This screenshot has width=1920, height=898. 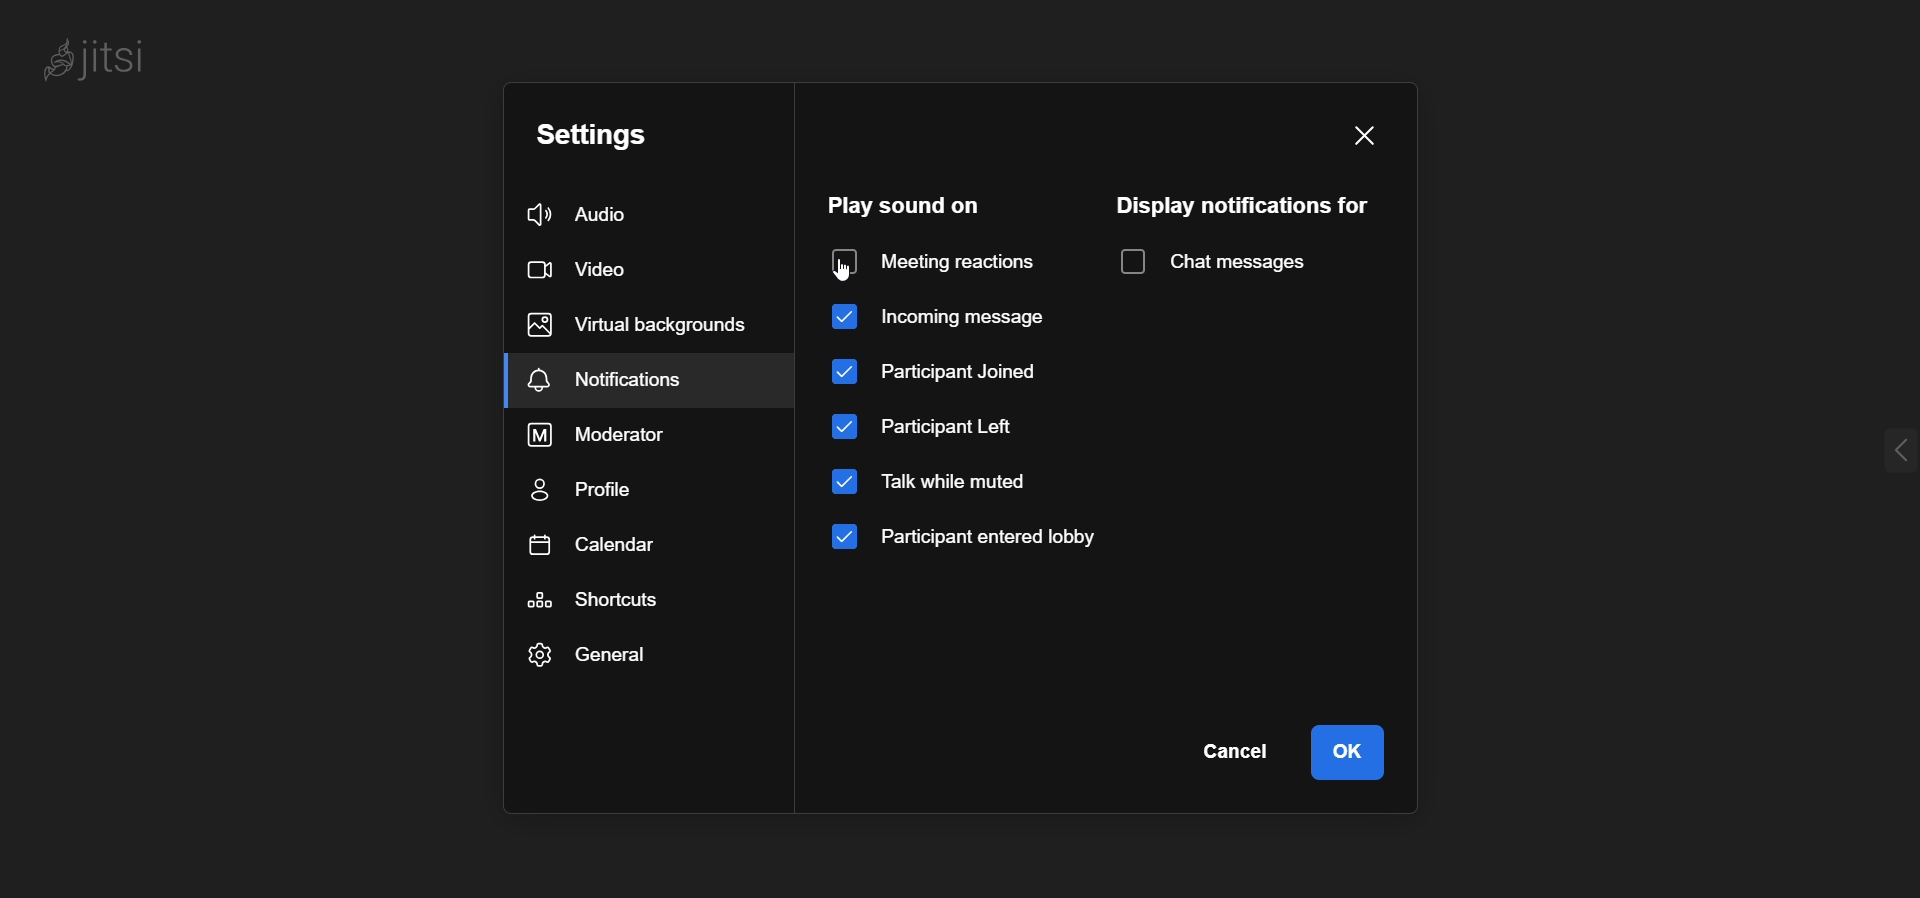 I want to click on cancel, so click(x=1242, y=746).